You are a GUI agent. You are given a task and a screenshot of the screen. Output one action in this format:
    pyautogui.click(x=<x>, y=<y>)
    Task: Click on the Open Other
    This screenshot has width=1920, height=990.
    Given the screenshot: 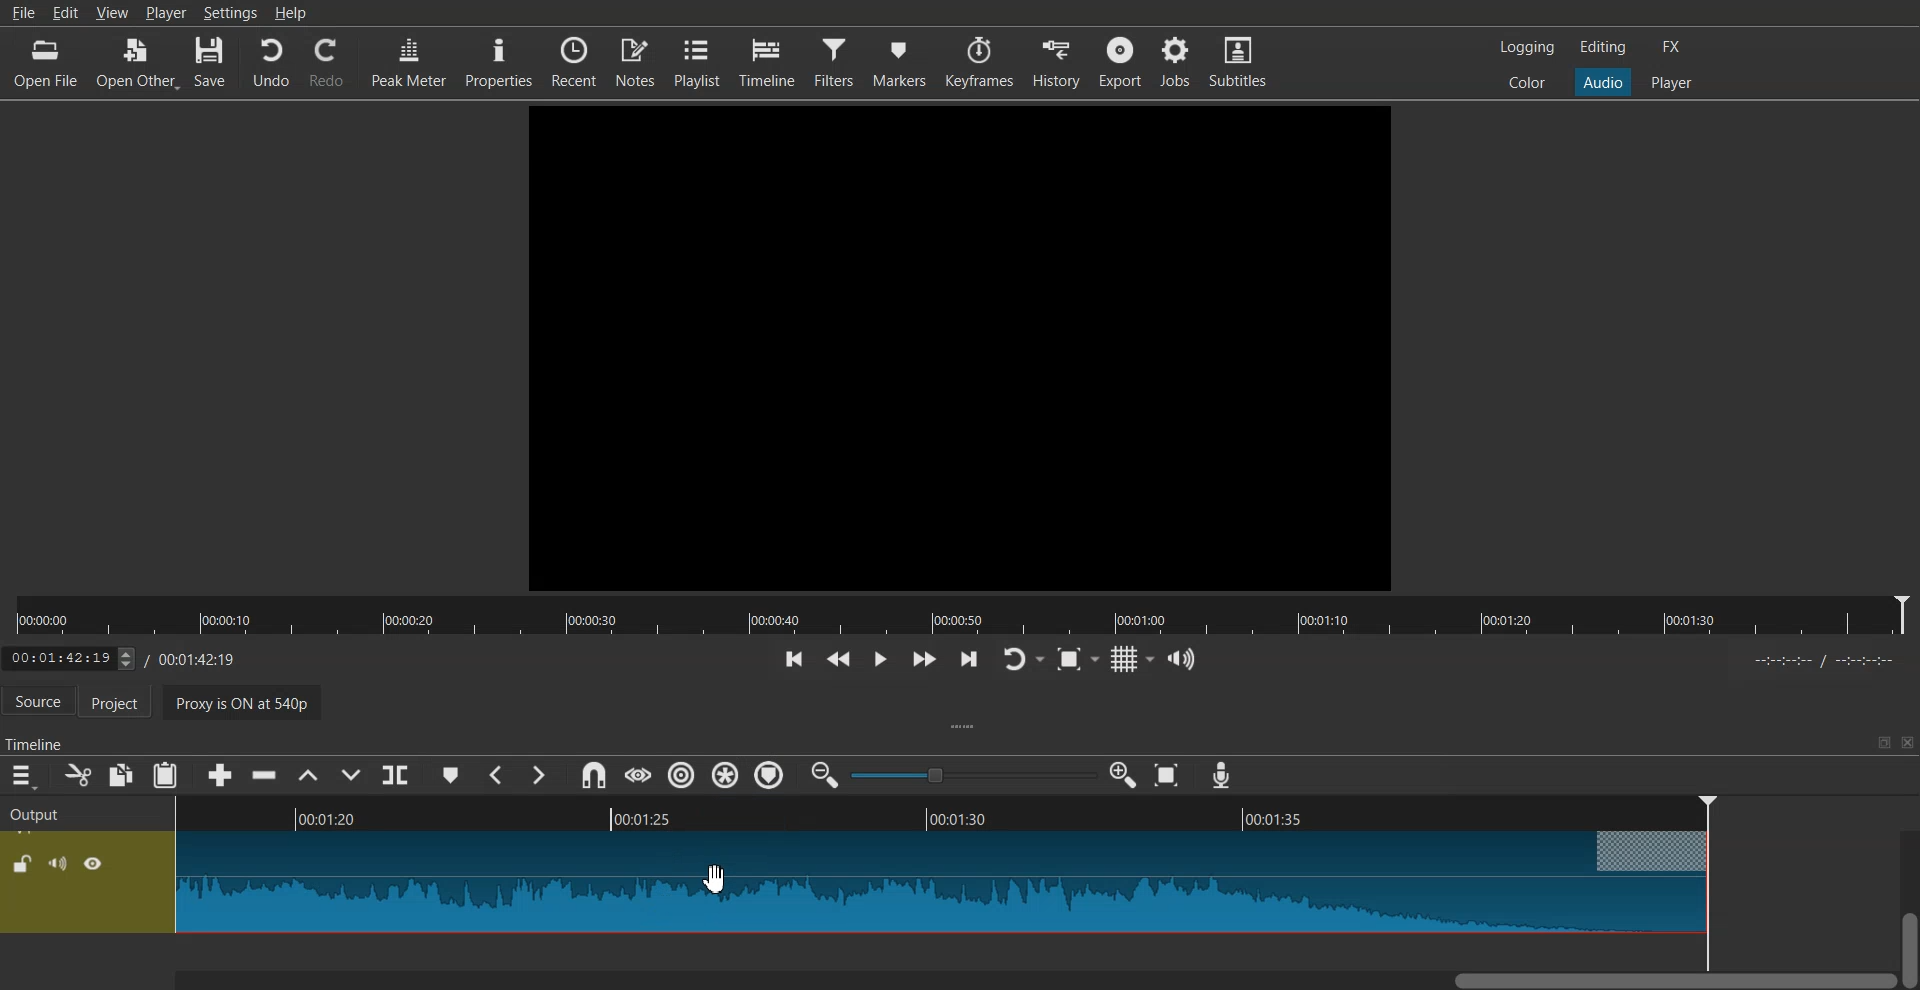 What is the action you would take?
    pyautogui.click(x=138, y=61)
    